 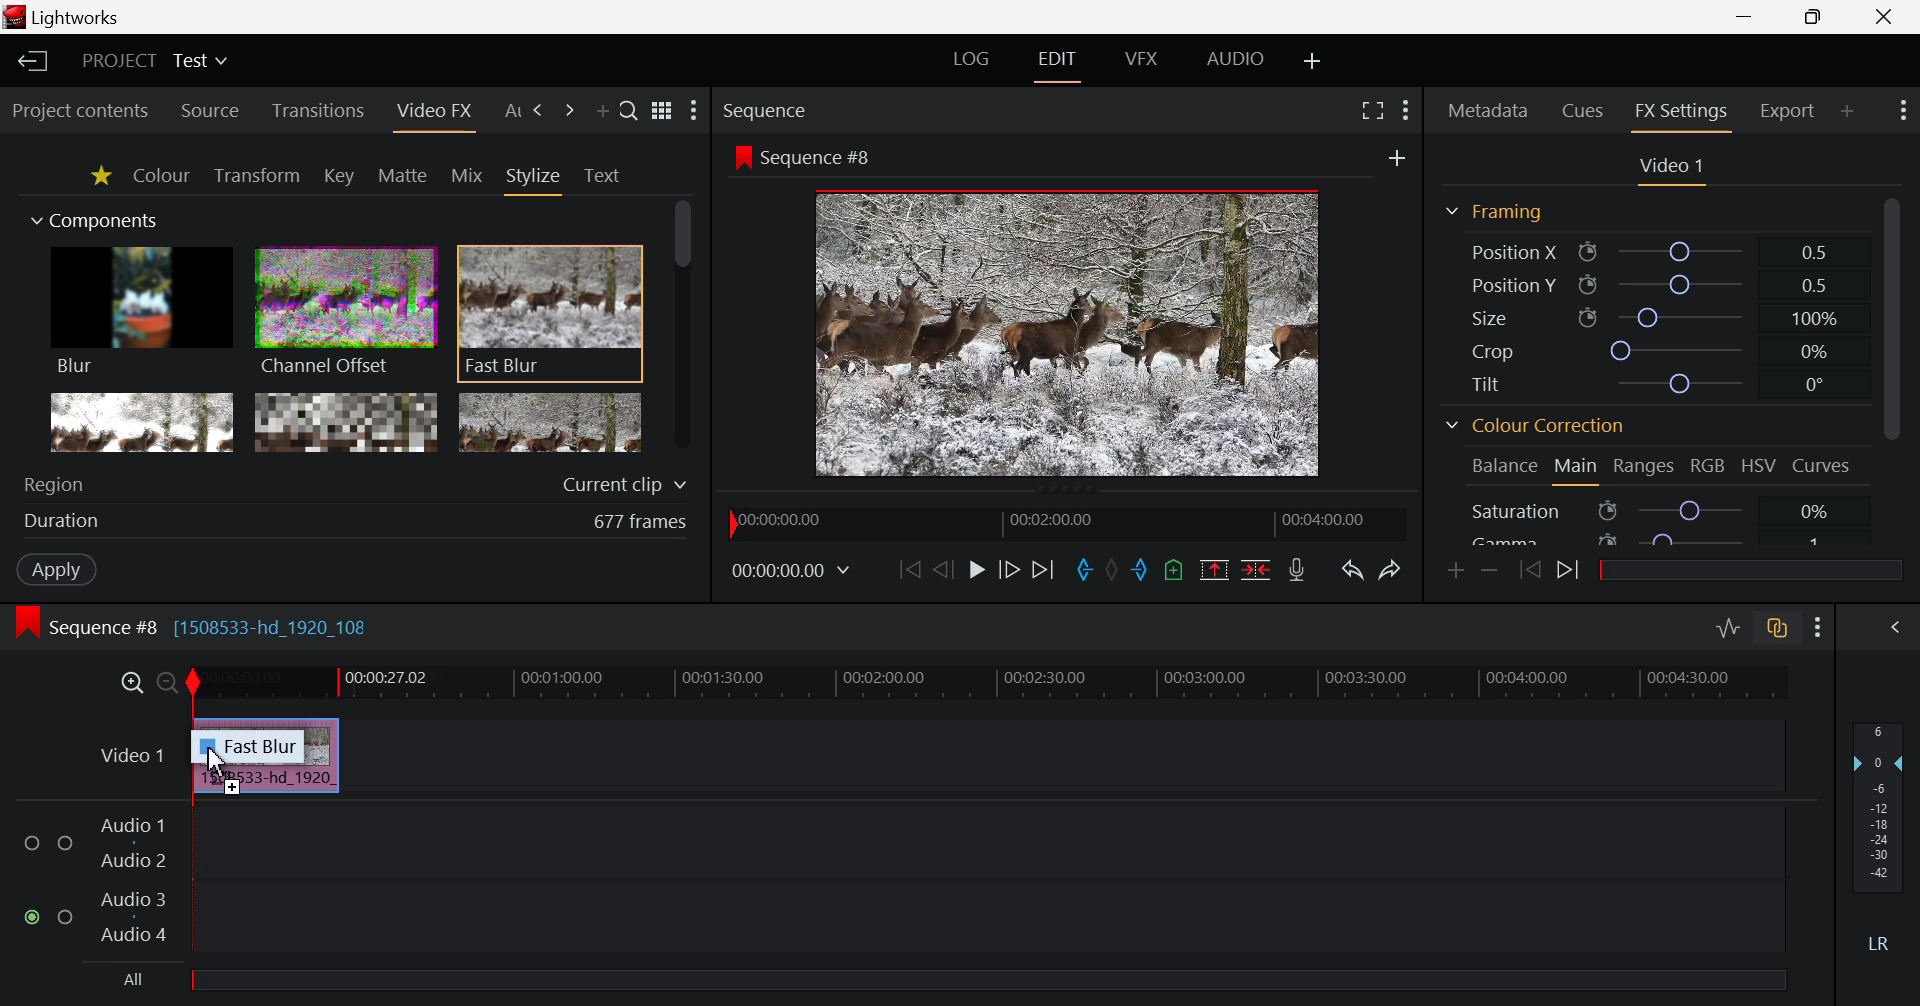 I want to click on Source, so click(x=220, y=109).